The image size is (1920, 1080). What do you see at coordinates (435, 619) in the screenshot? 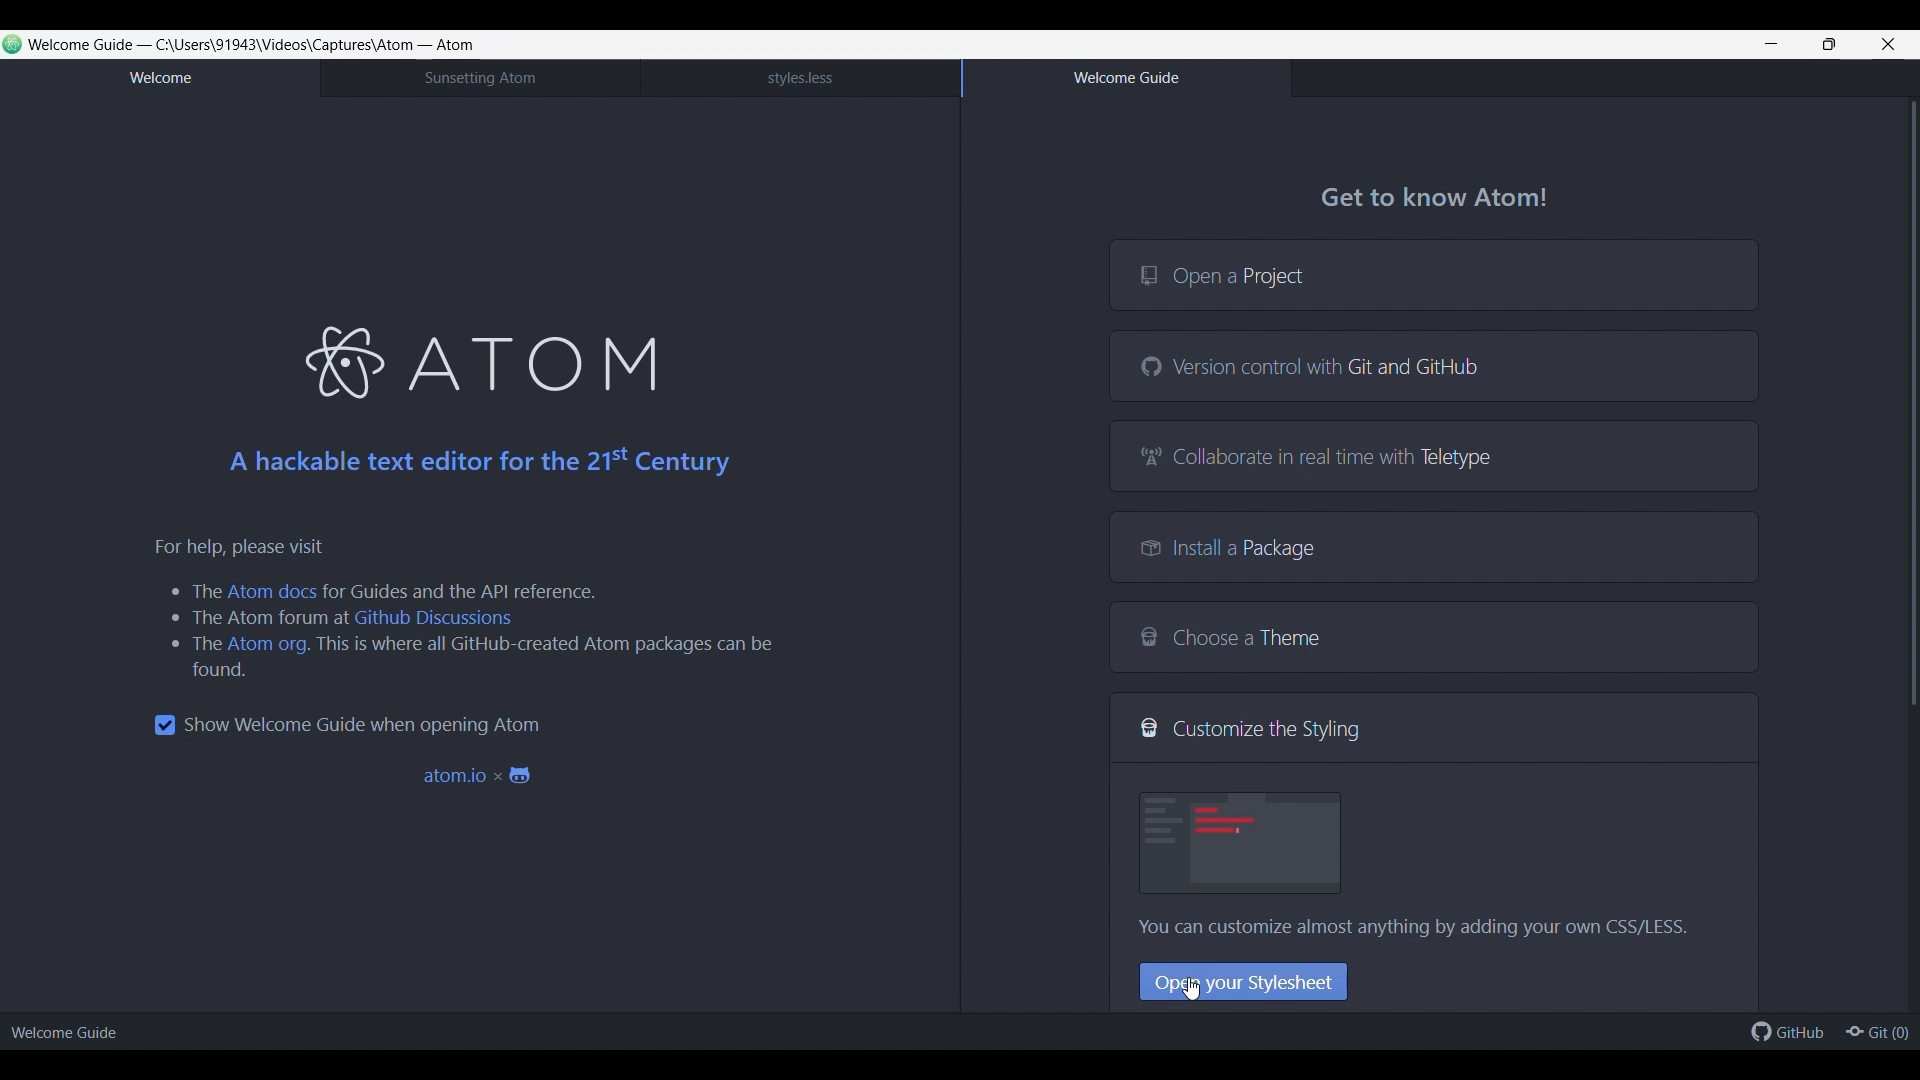
I see `Github Discussions` at bounding box center [435, 619].